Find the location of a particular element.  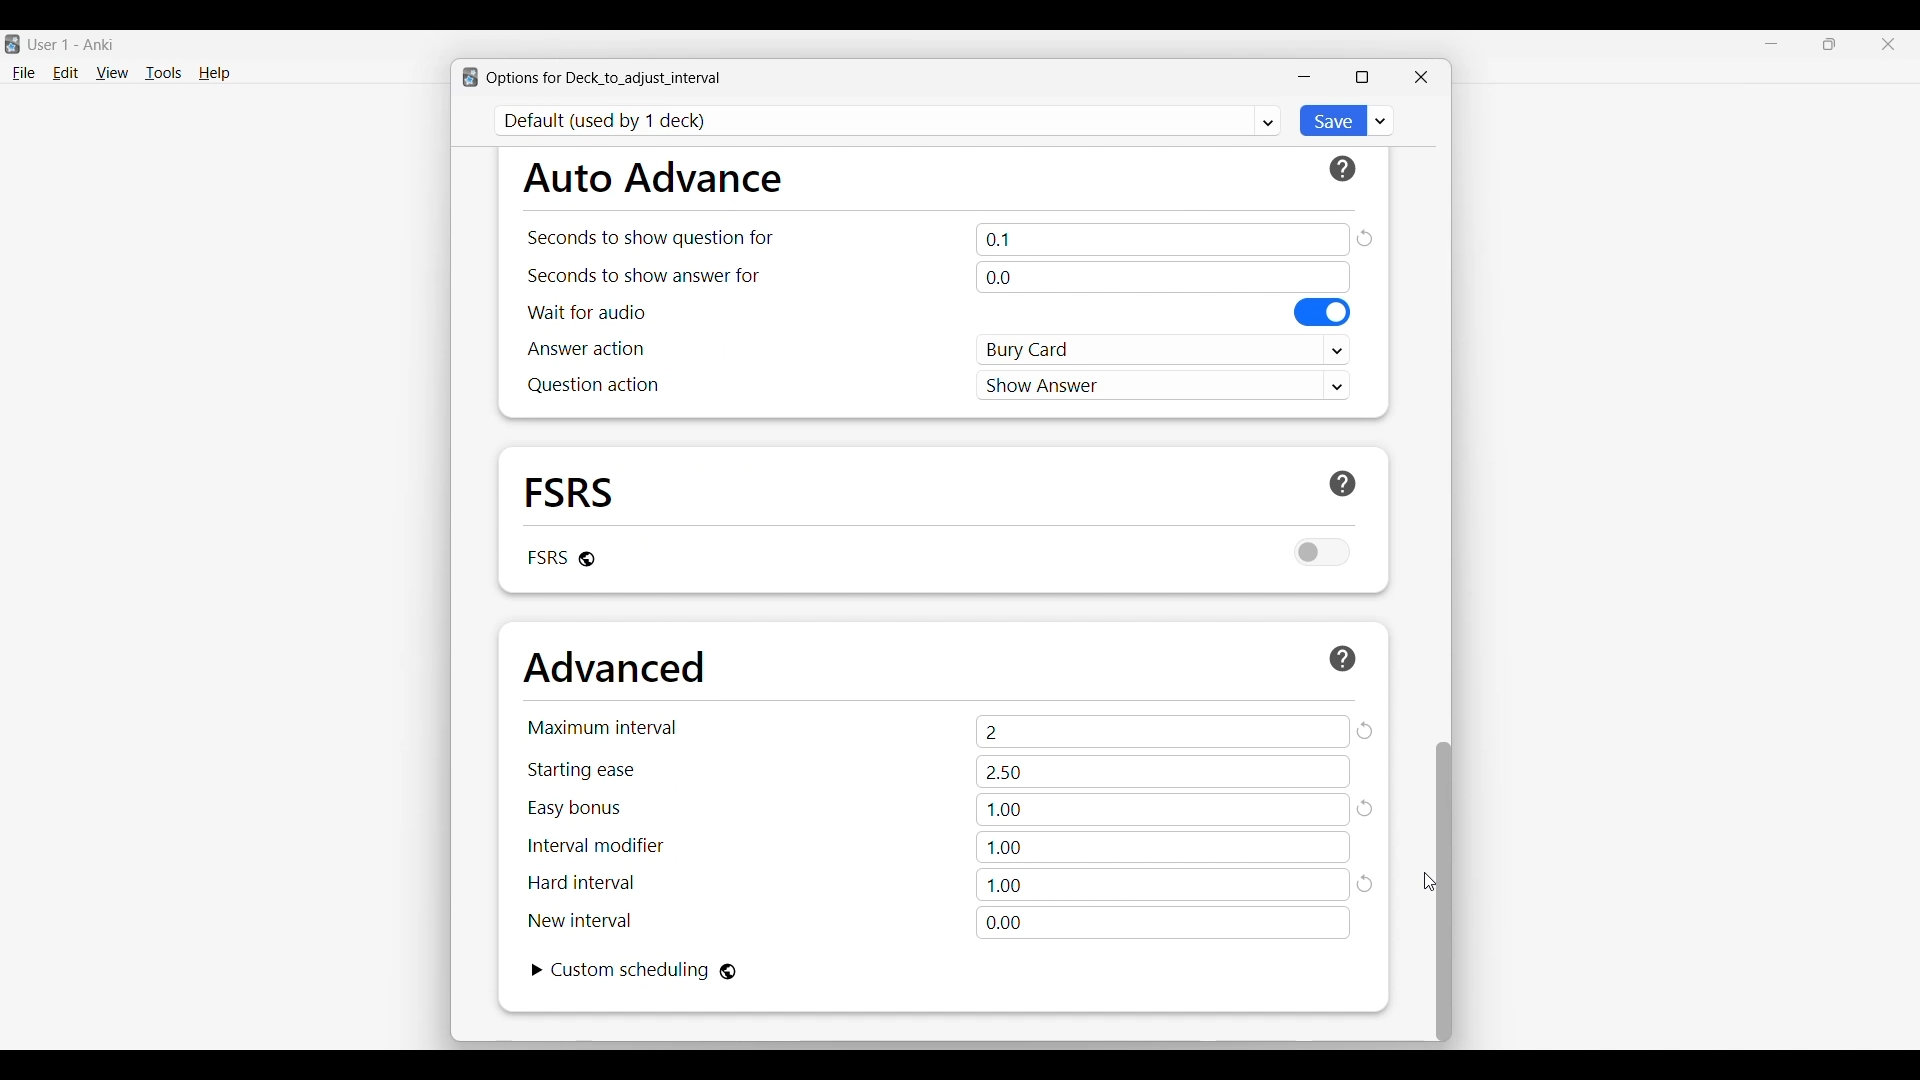

Indicates new interval is located at coordinates (579, 920).